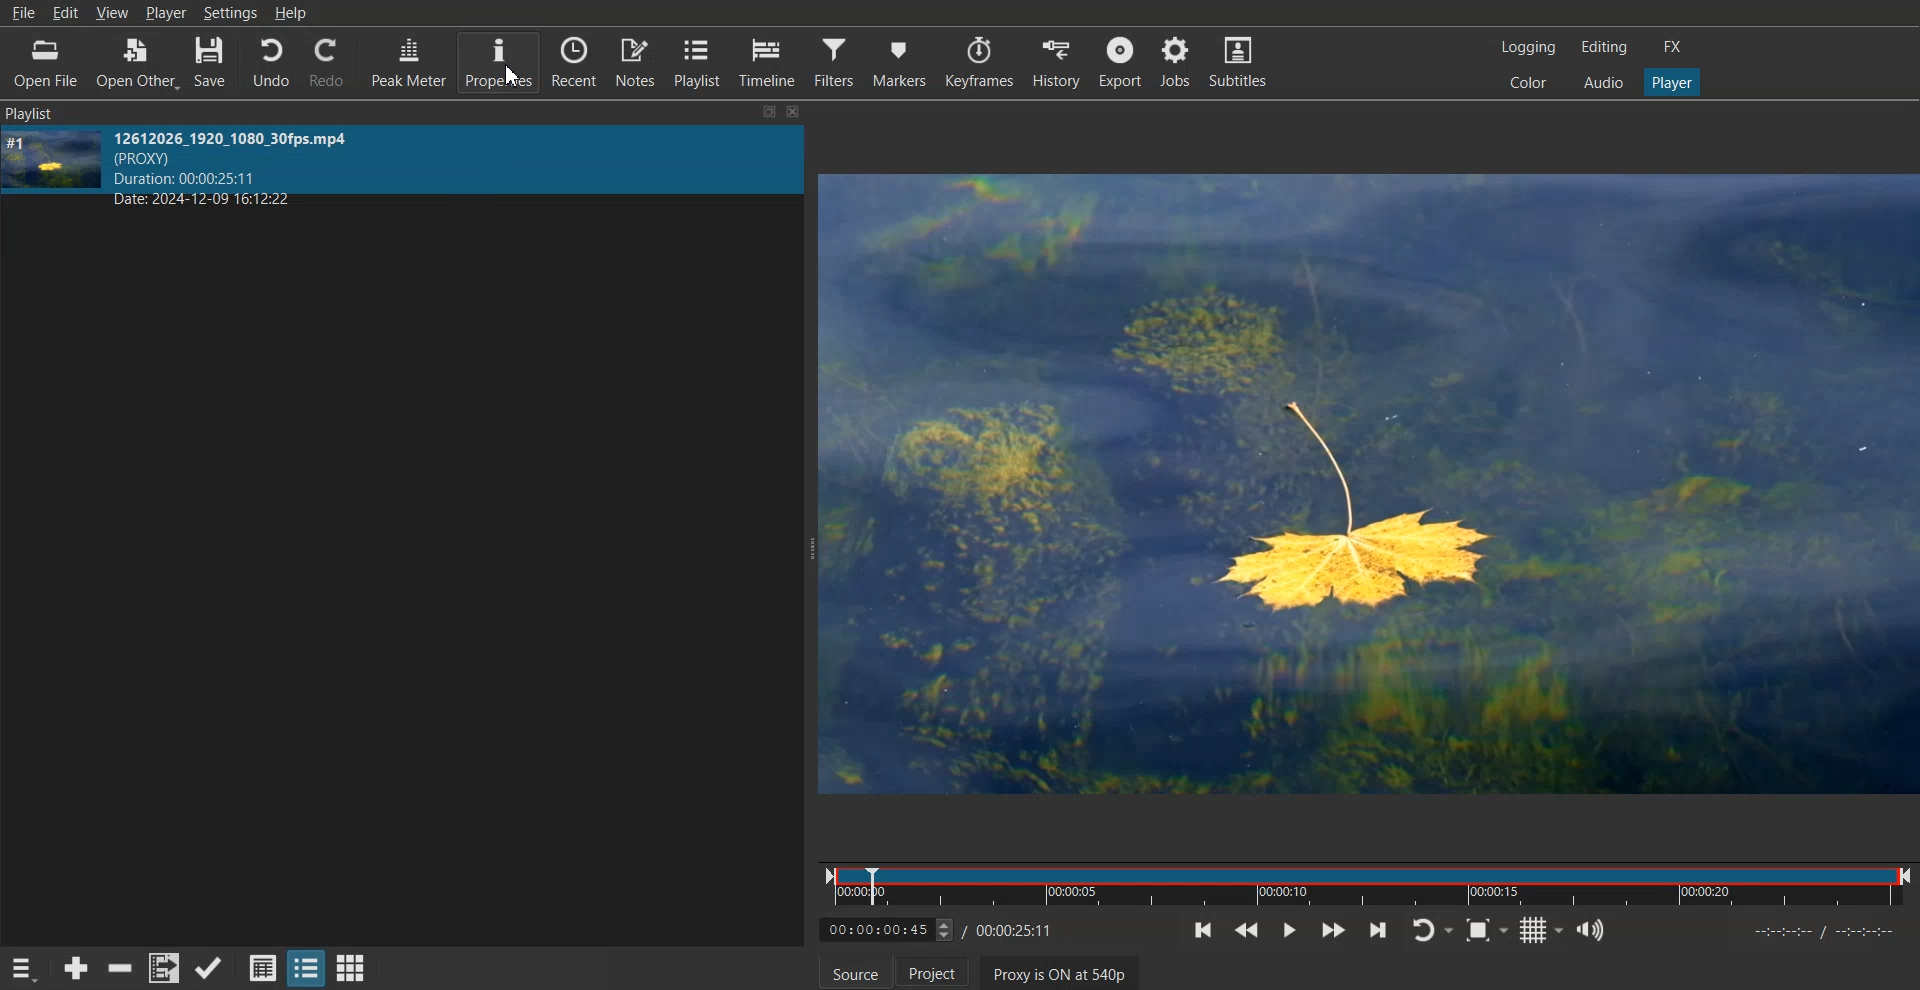 The height and width of the screenshot is (990, 1920). I want to click on View as detail, so click(262, 967).